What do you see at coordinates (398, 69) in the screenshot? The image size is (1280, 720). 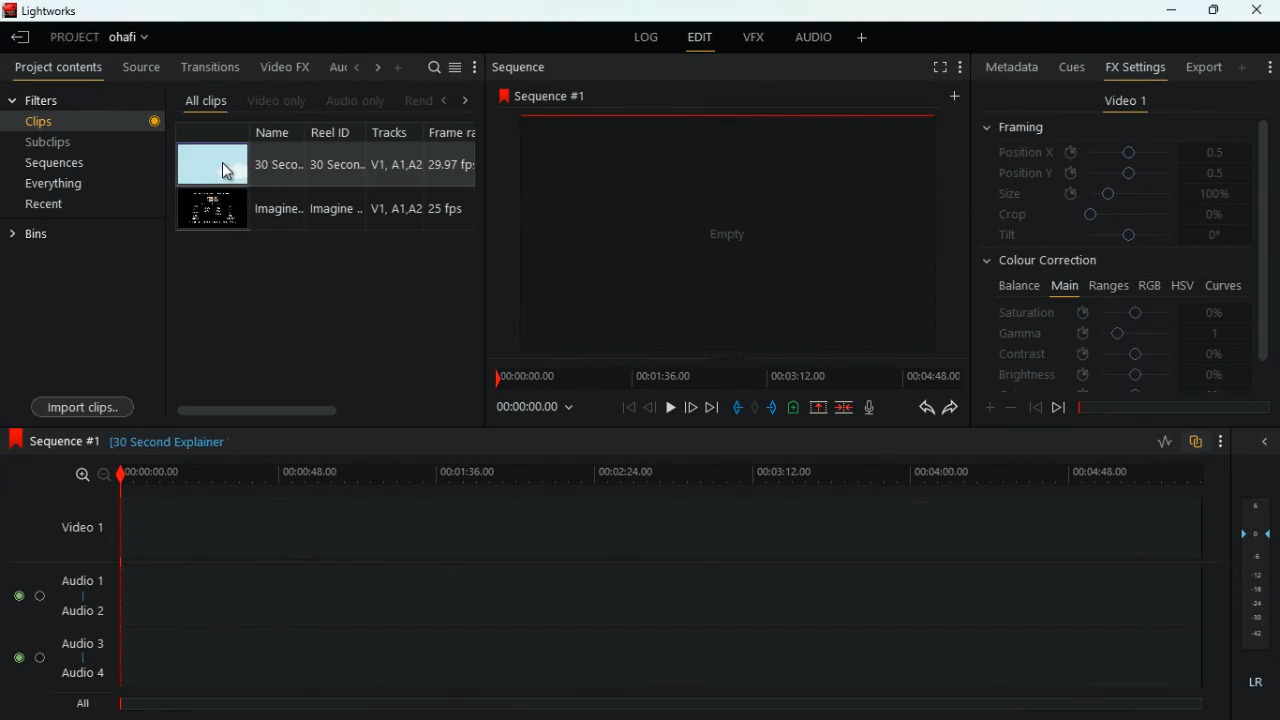 I see `add` at bounding box center [398, 69].